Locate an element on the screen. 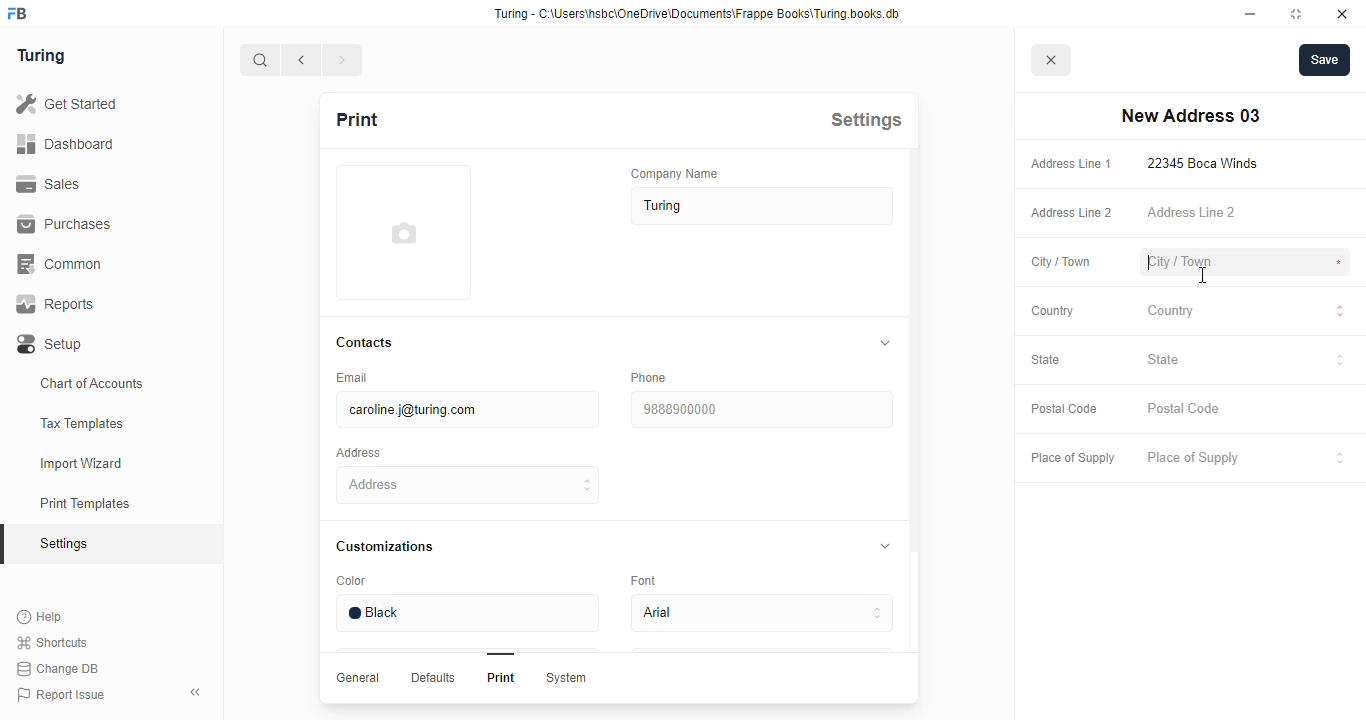  toggle expand/collapse is located at coordinates (881, 544).